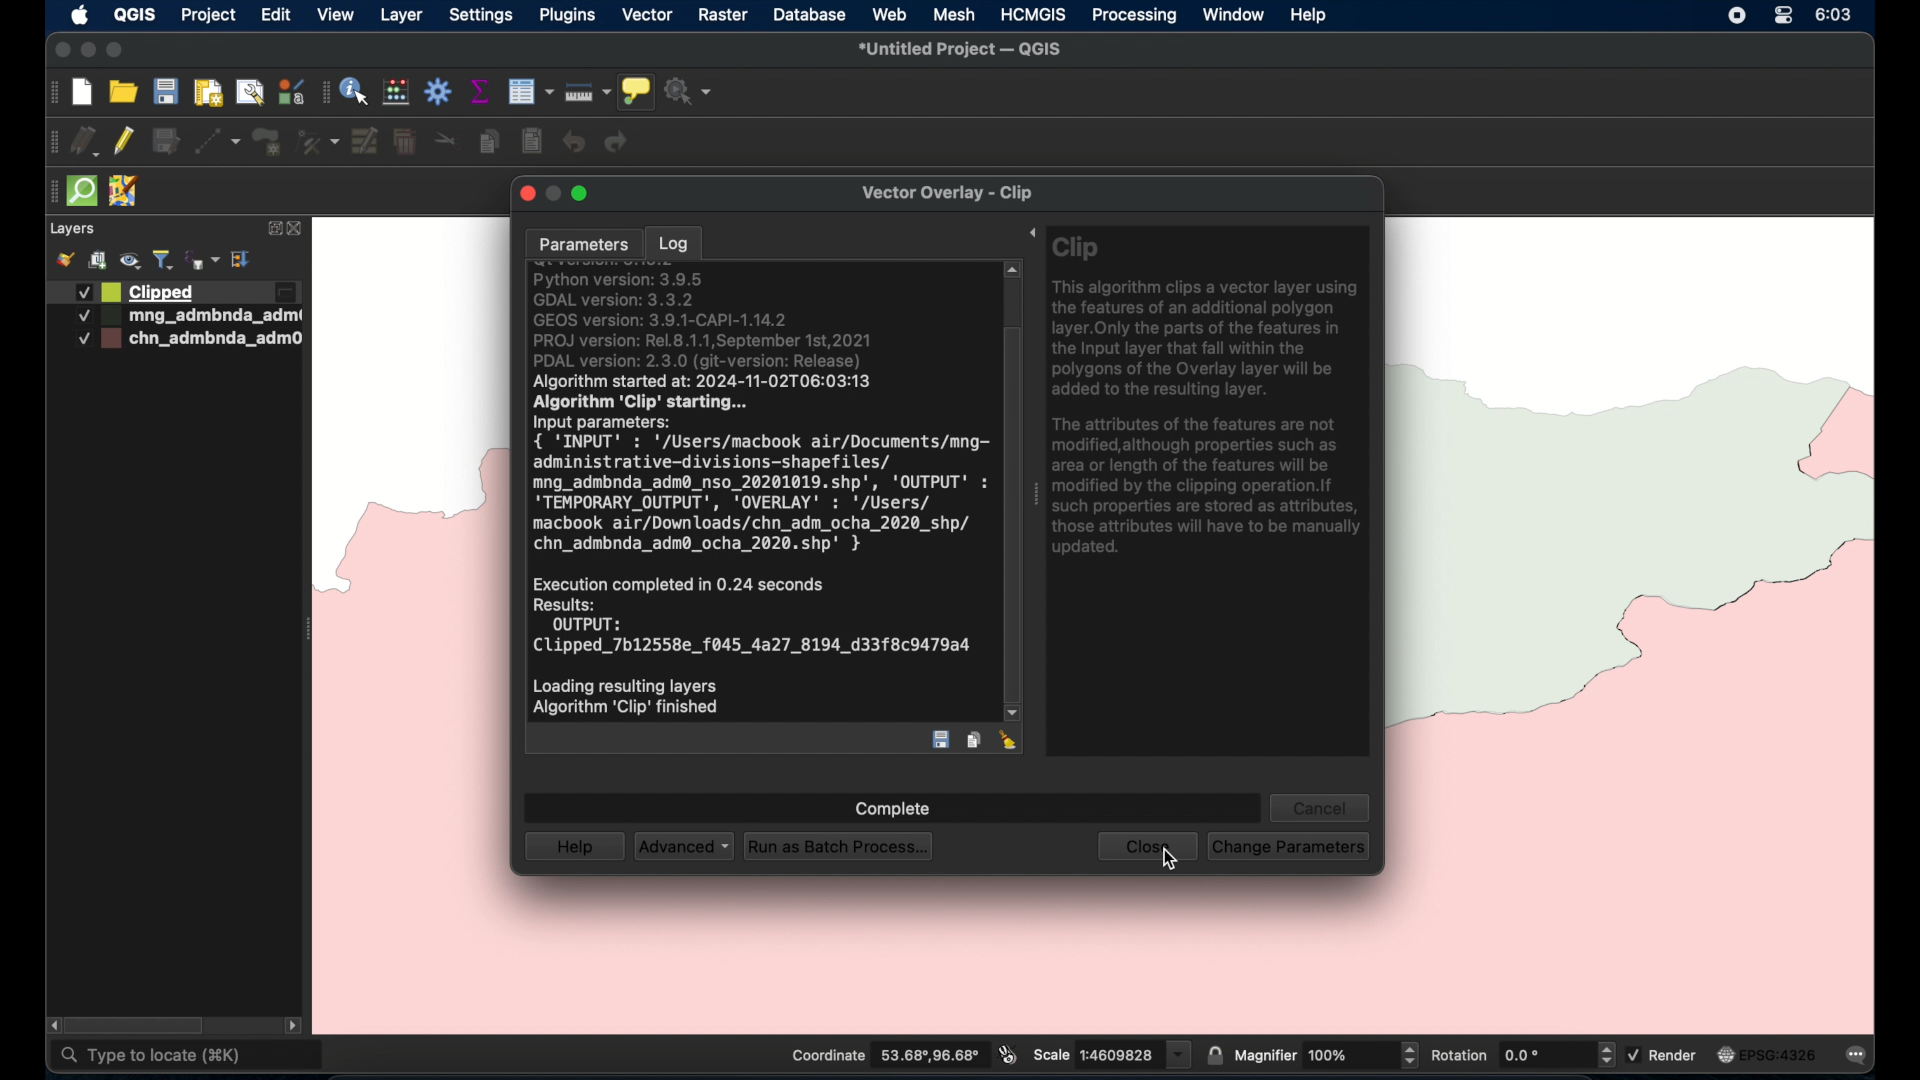 This screenshot has width=1920, height=1080. What do you see at coordinates (97, 260) in the screenshot?
I see `add group` at bounding box center [97, 260].